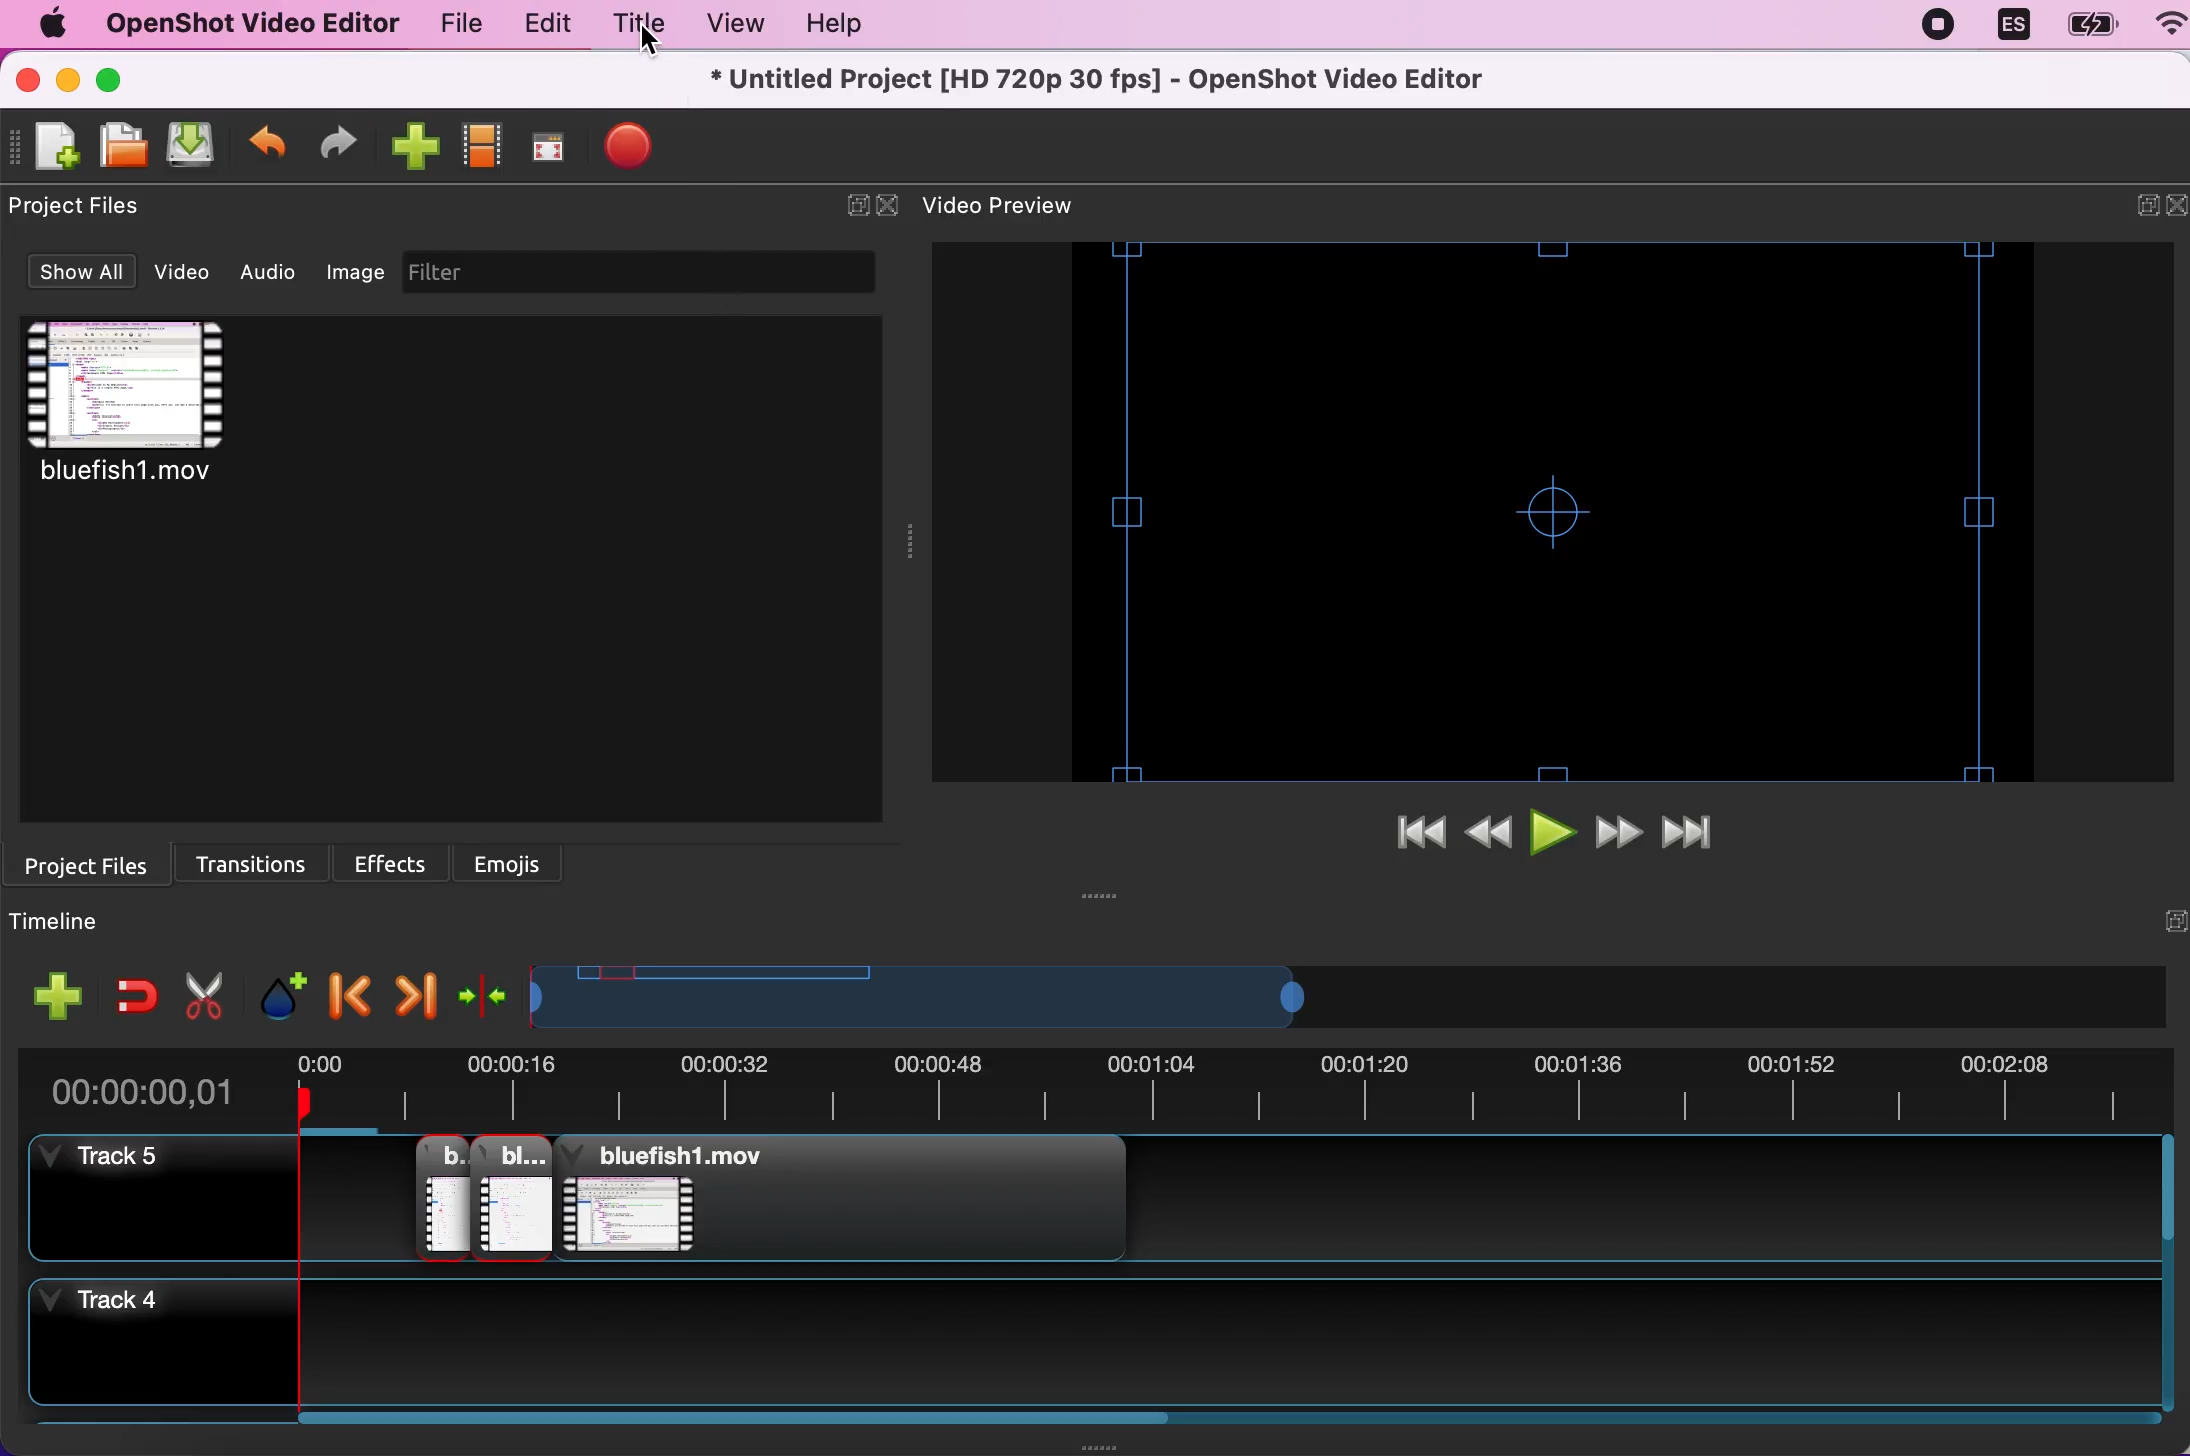 This screenshot has width=2190, height=1456. I want to click on enable snapping, so click(136, 995).